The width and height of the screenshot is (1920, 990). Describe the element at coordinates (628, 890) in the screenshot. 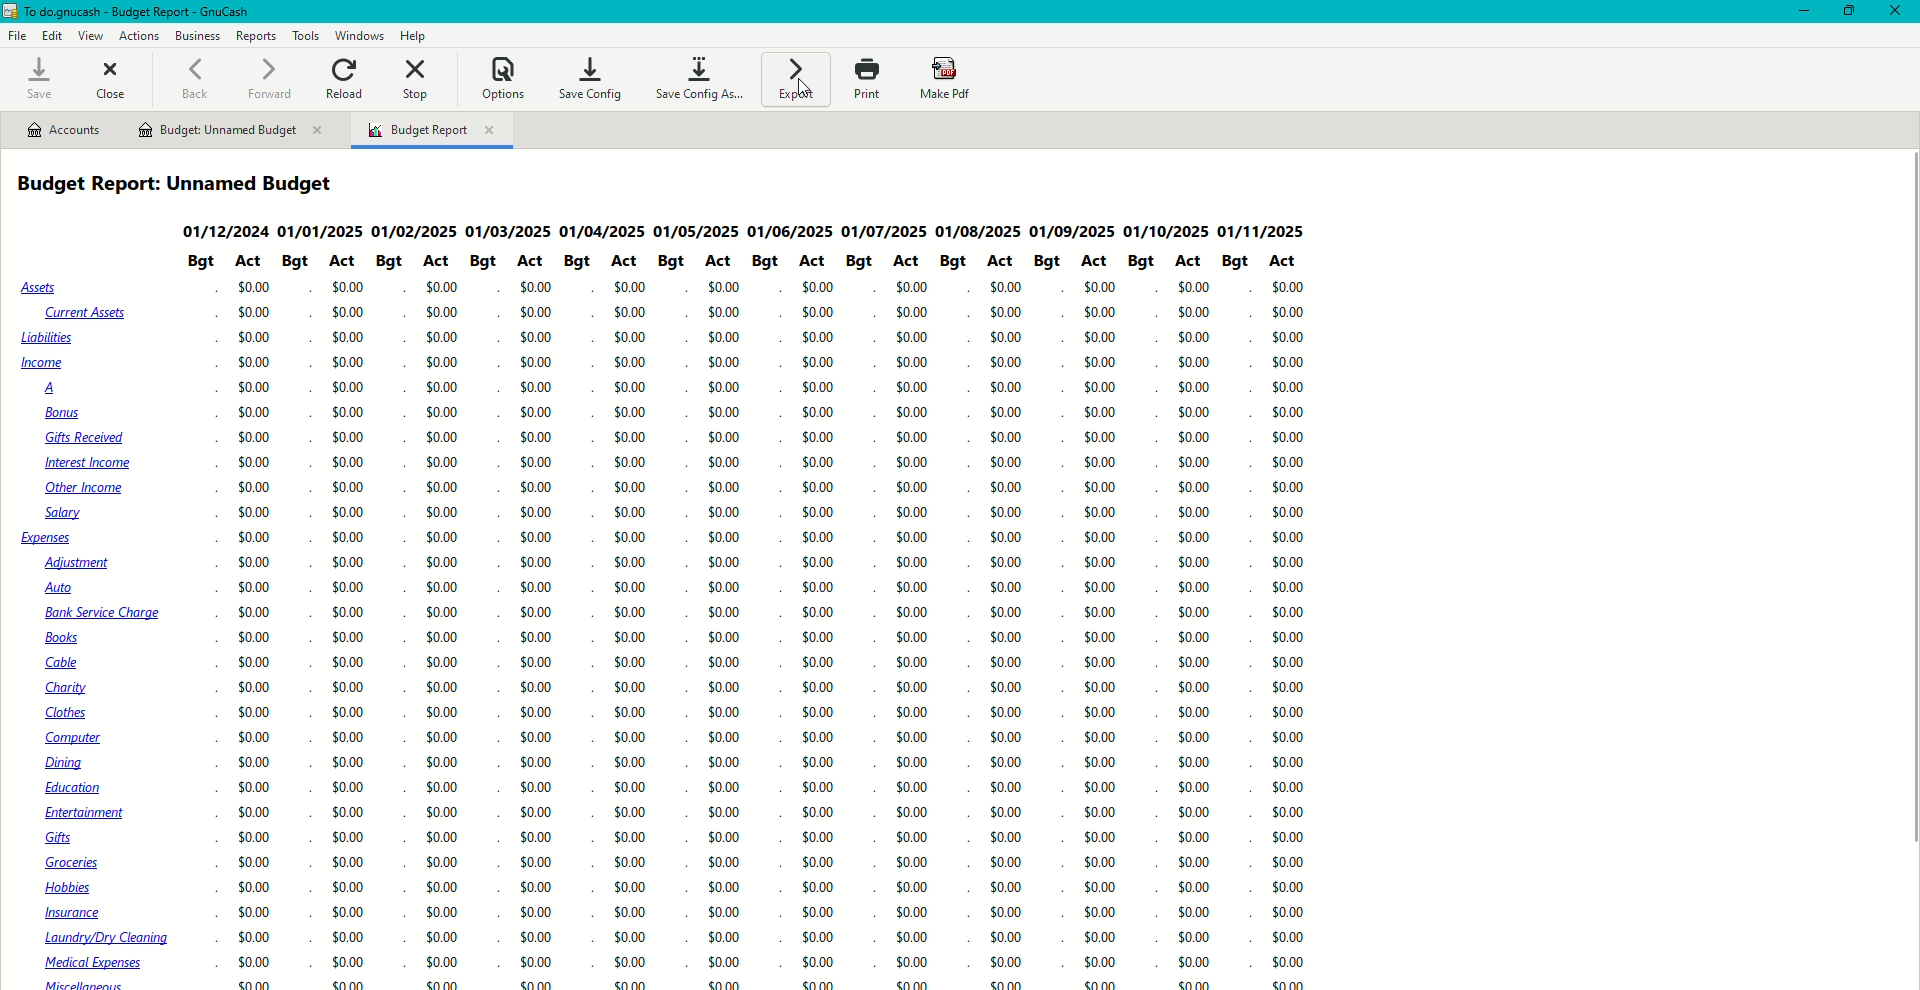

I see `$0.00` at that location.